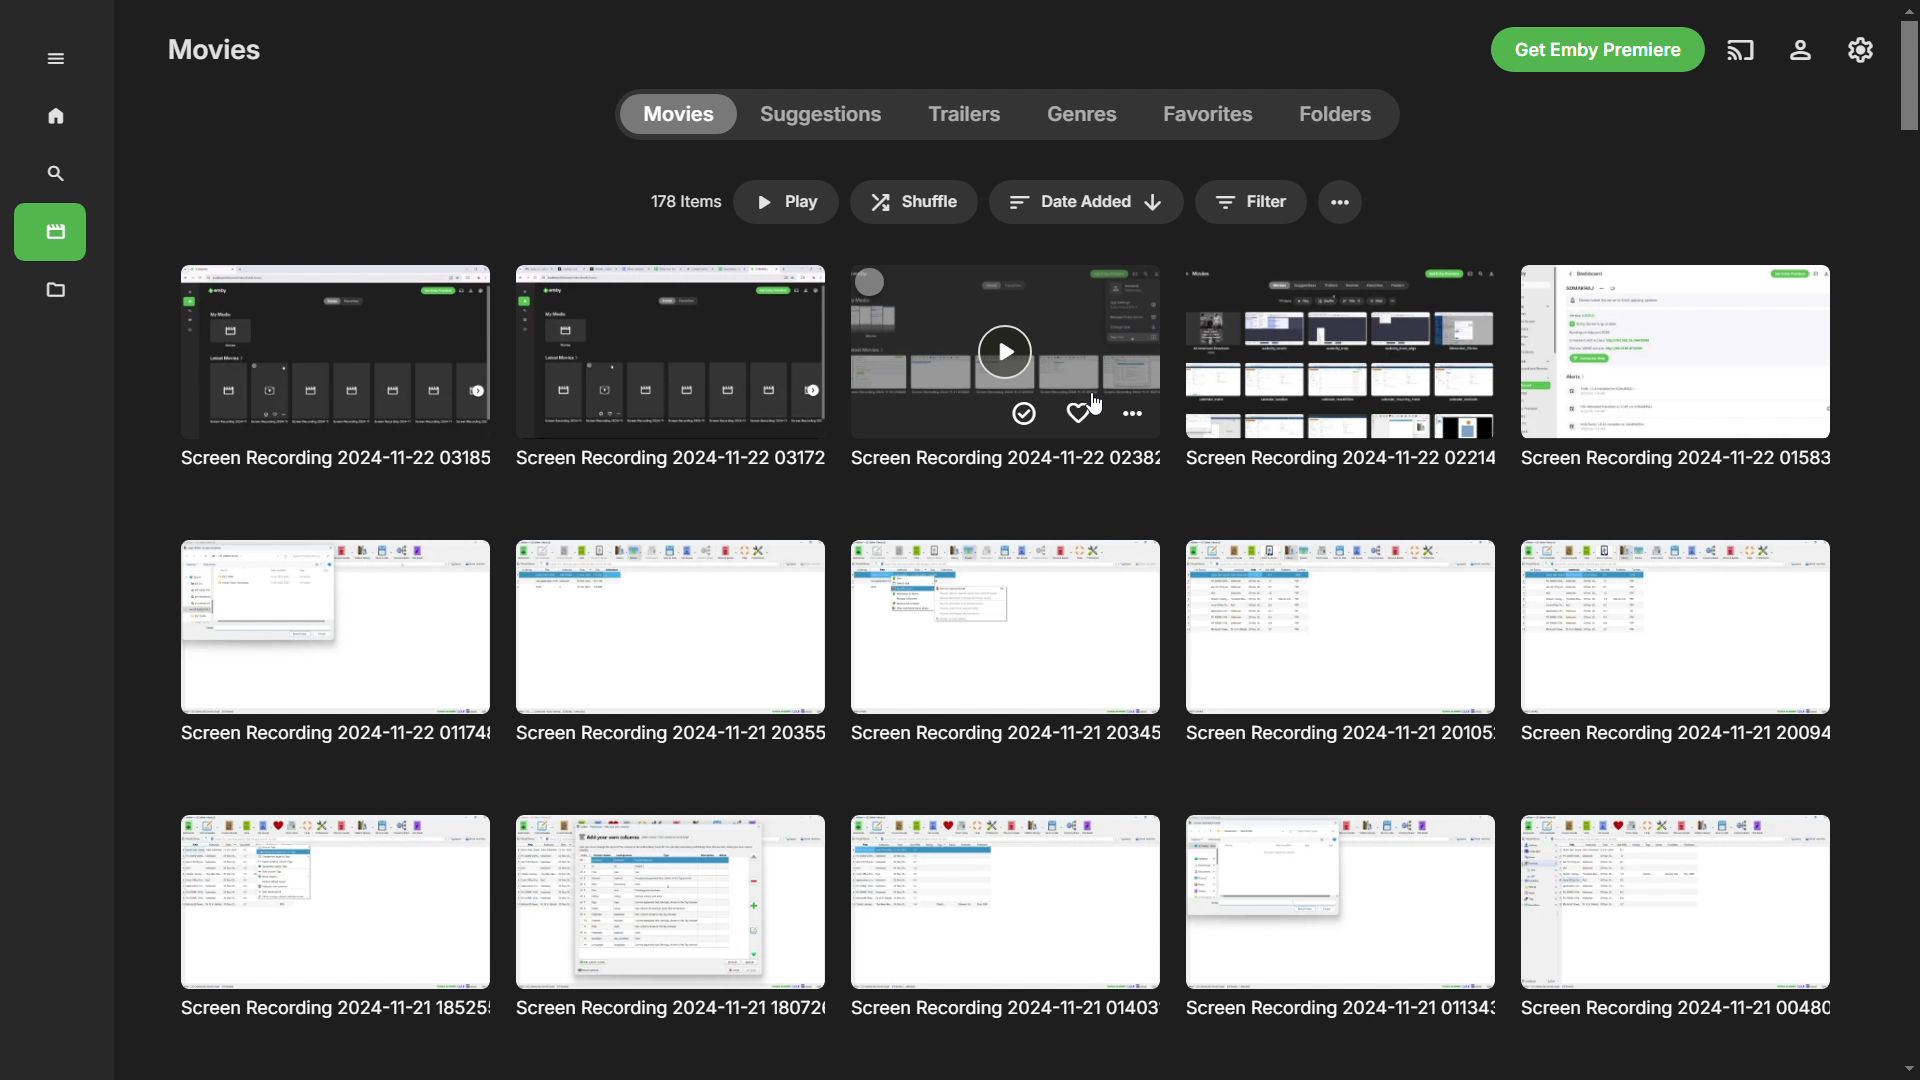 This screenshot has height=1080, width=1920. I want to click on , so click(670, 643).